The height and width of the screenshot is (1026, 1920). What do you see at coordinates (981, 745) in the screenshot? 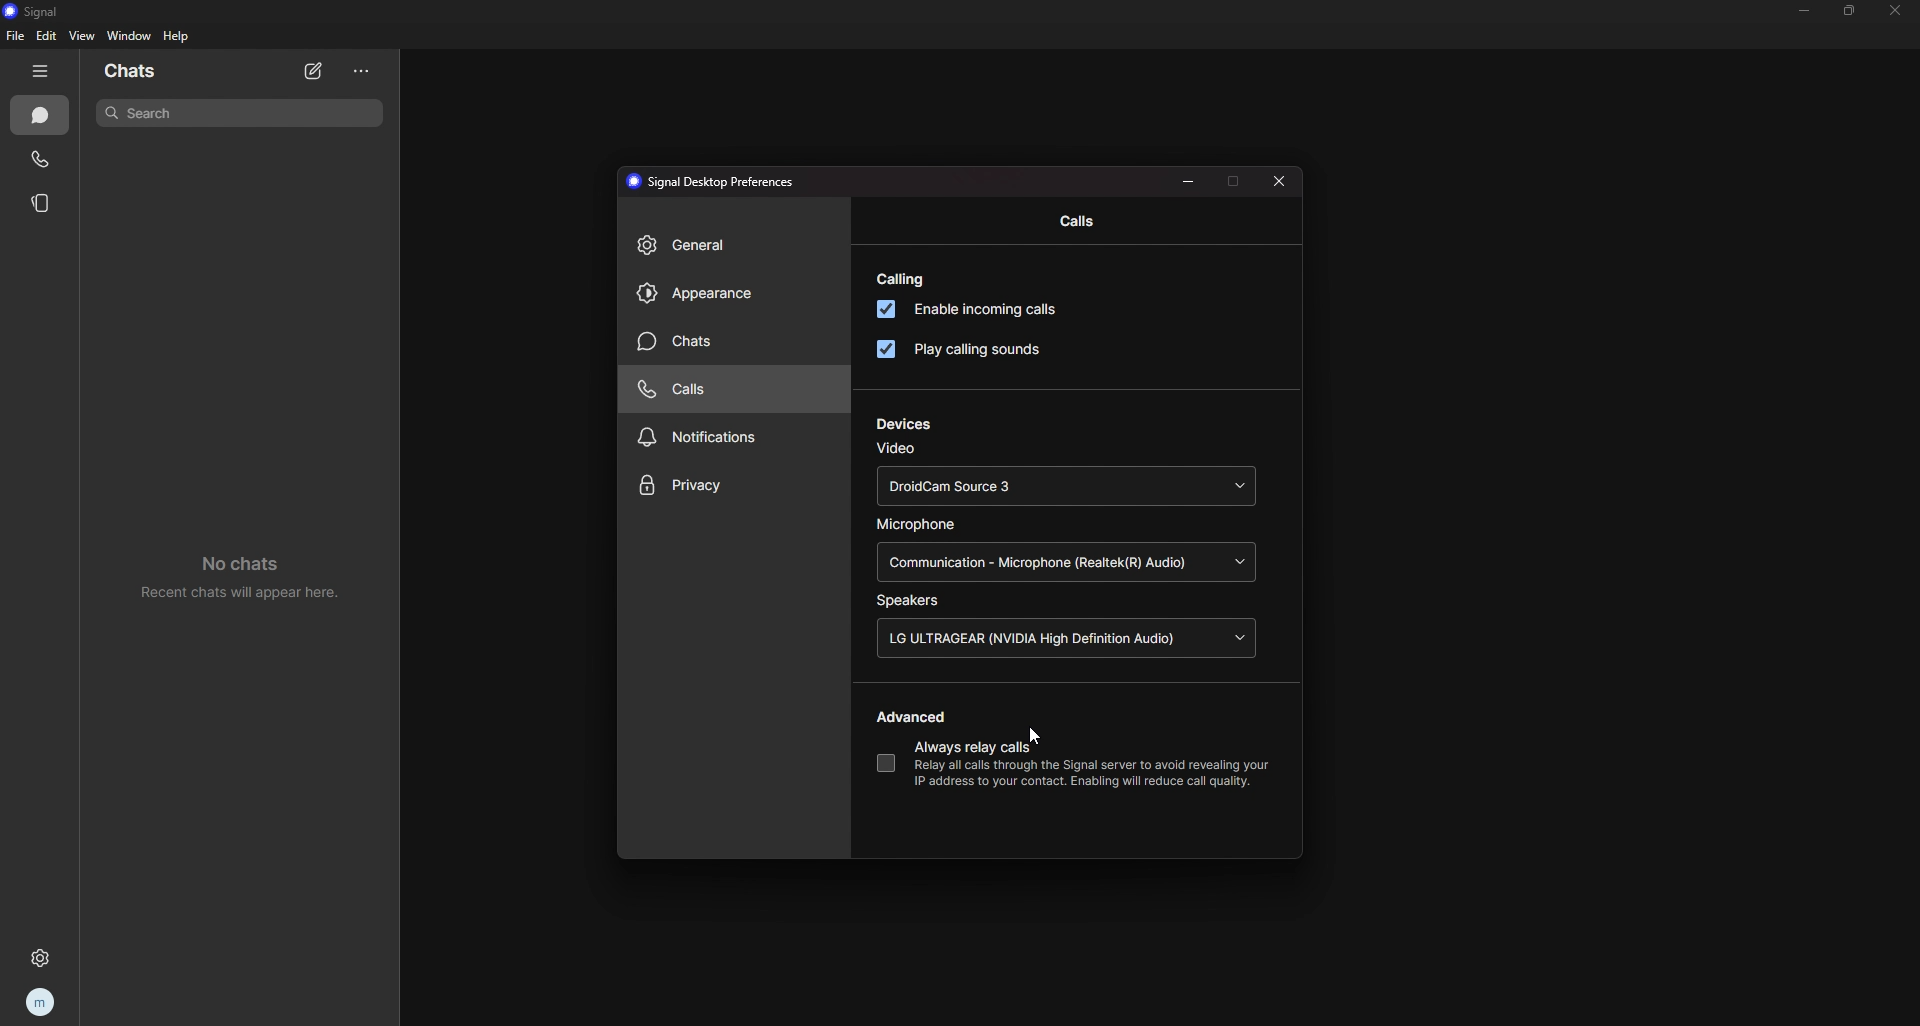
I see `always relay calls` at bounding box center [981, 745].